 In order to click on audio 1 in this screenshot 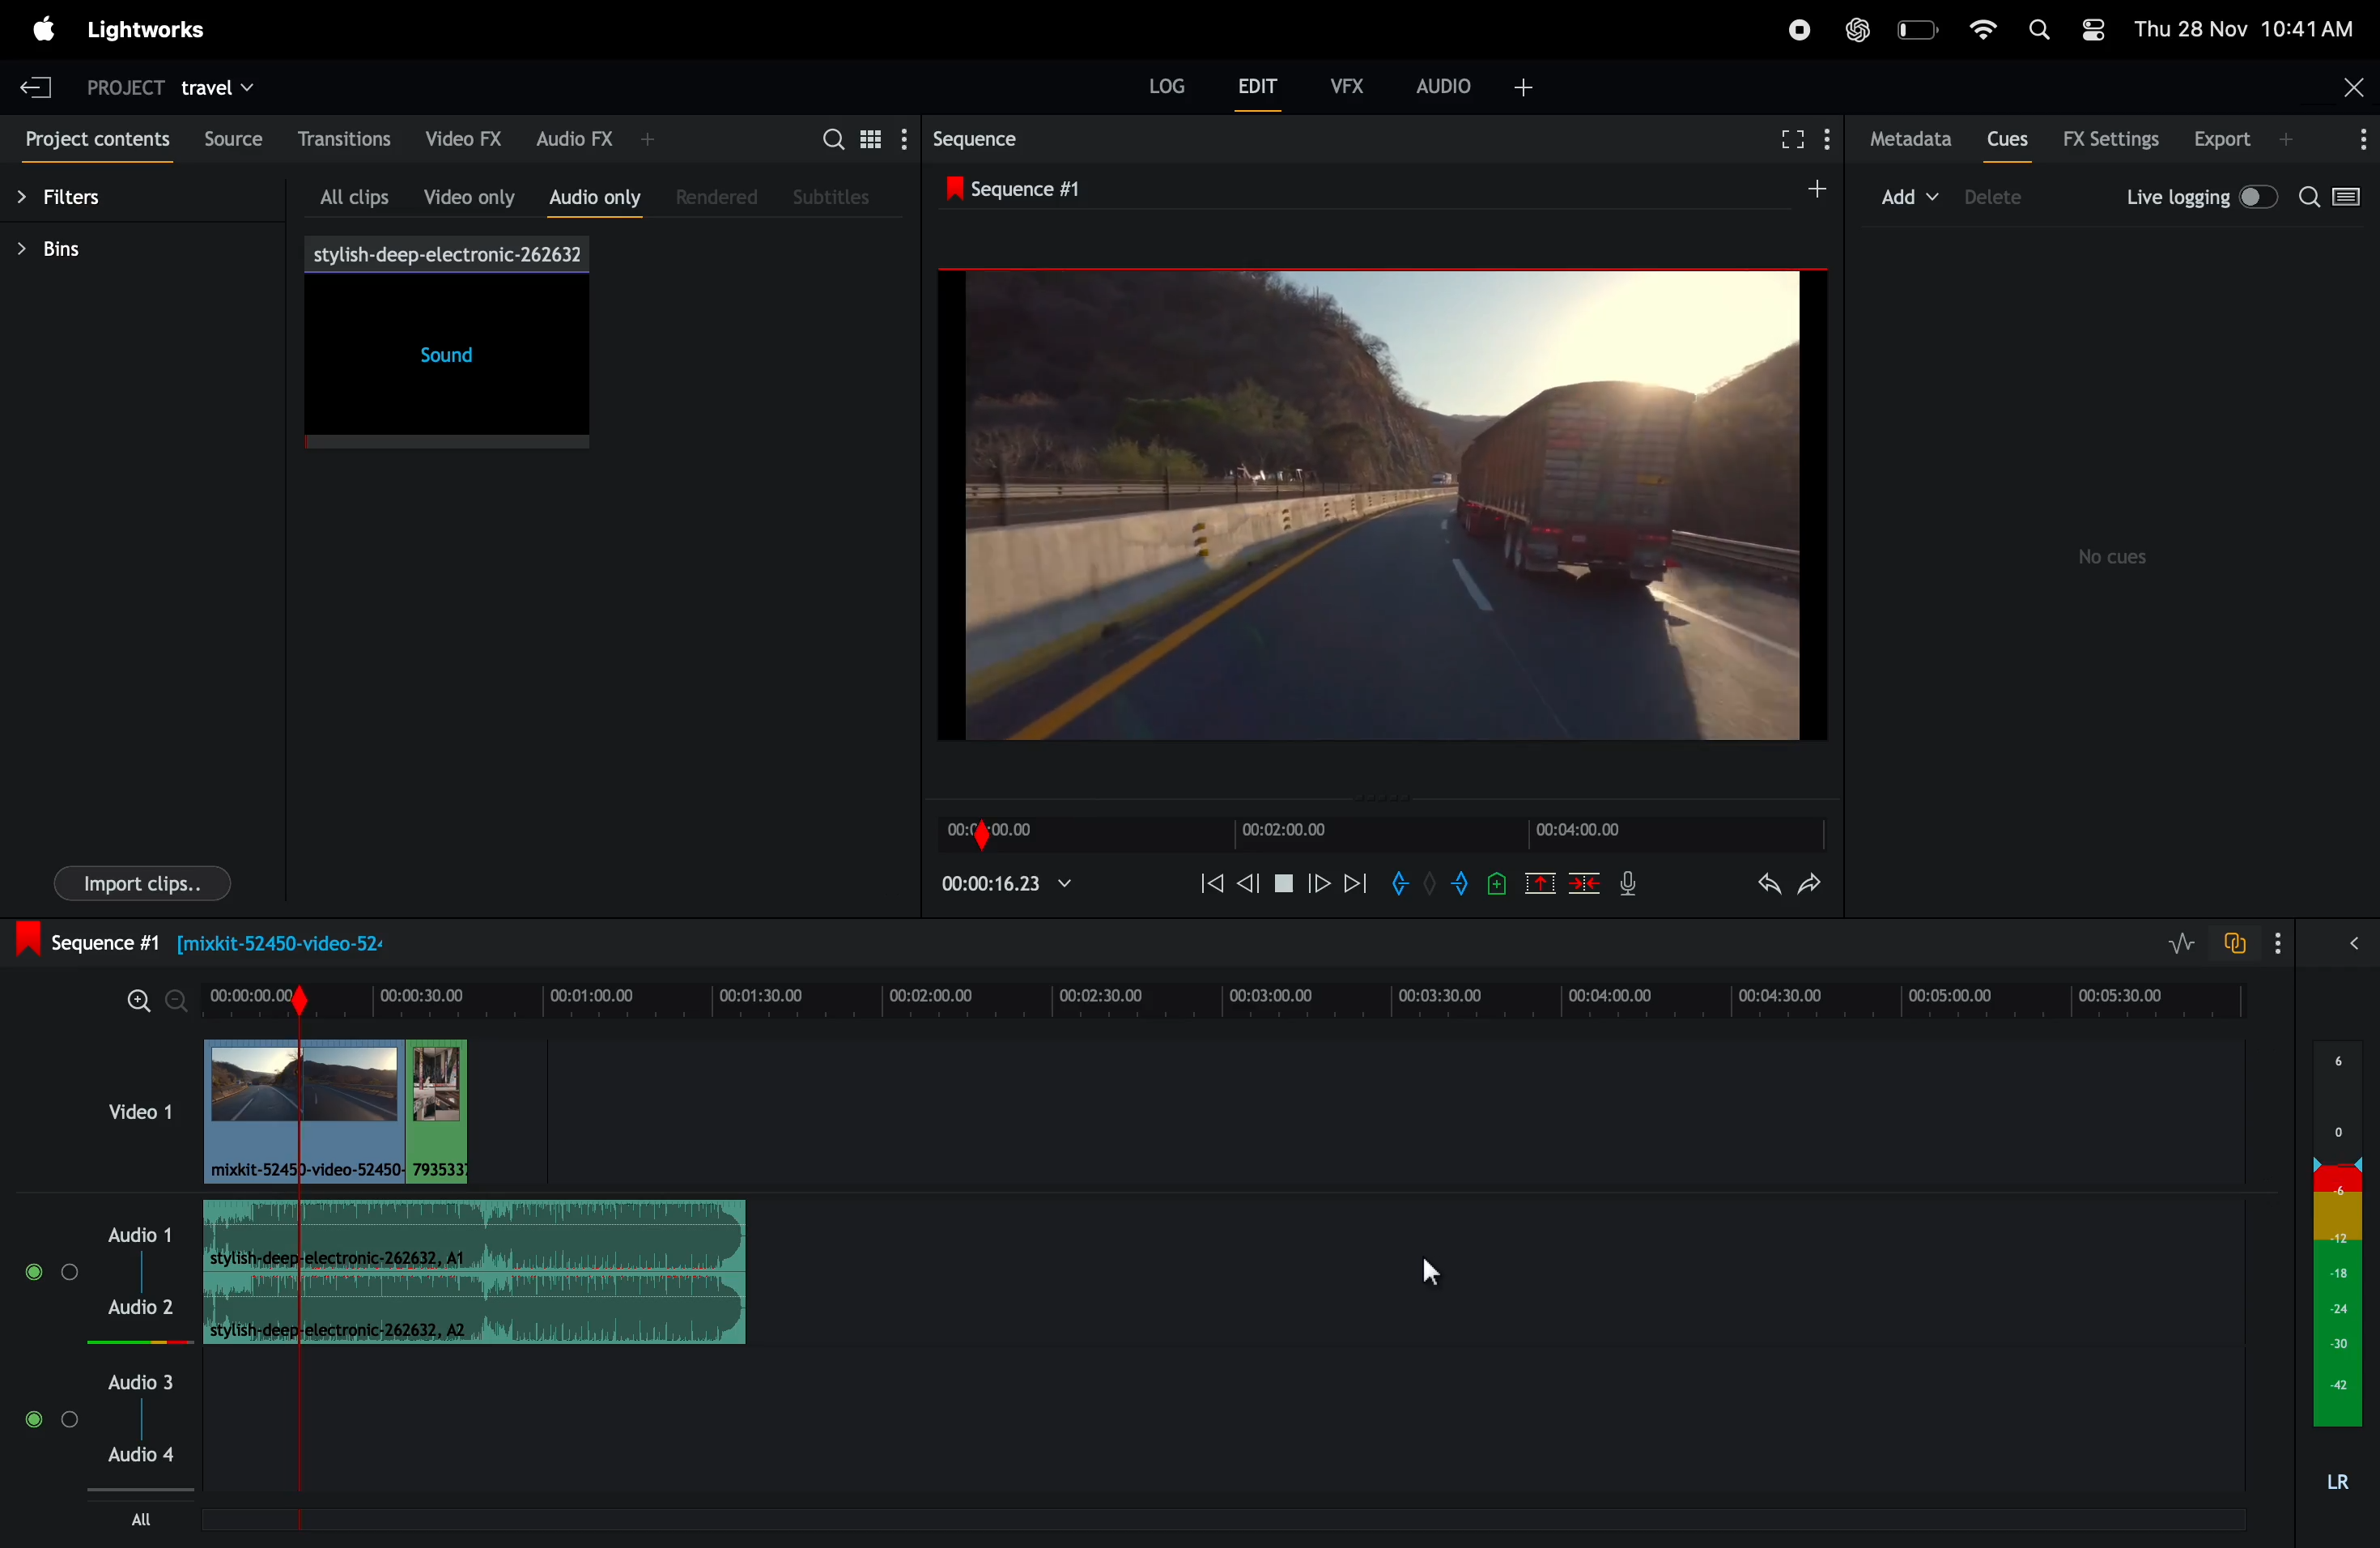, I will do `click(143, 1235)`.